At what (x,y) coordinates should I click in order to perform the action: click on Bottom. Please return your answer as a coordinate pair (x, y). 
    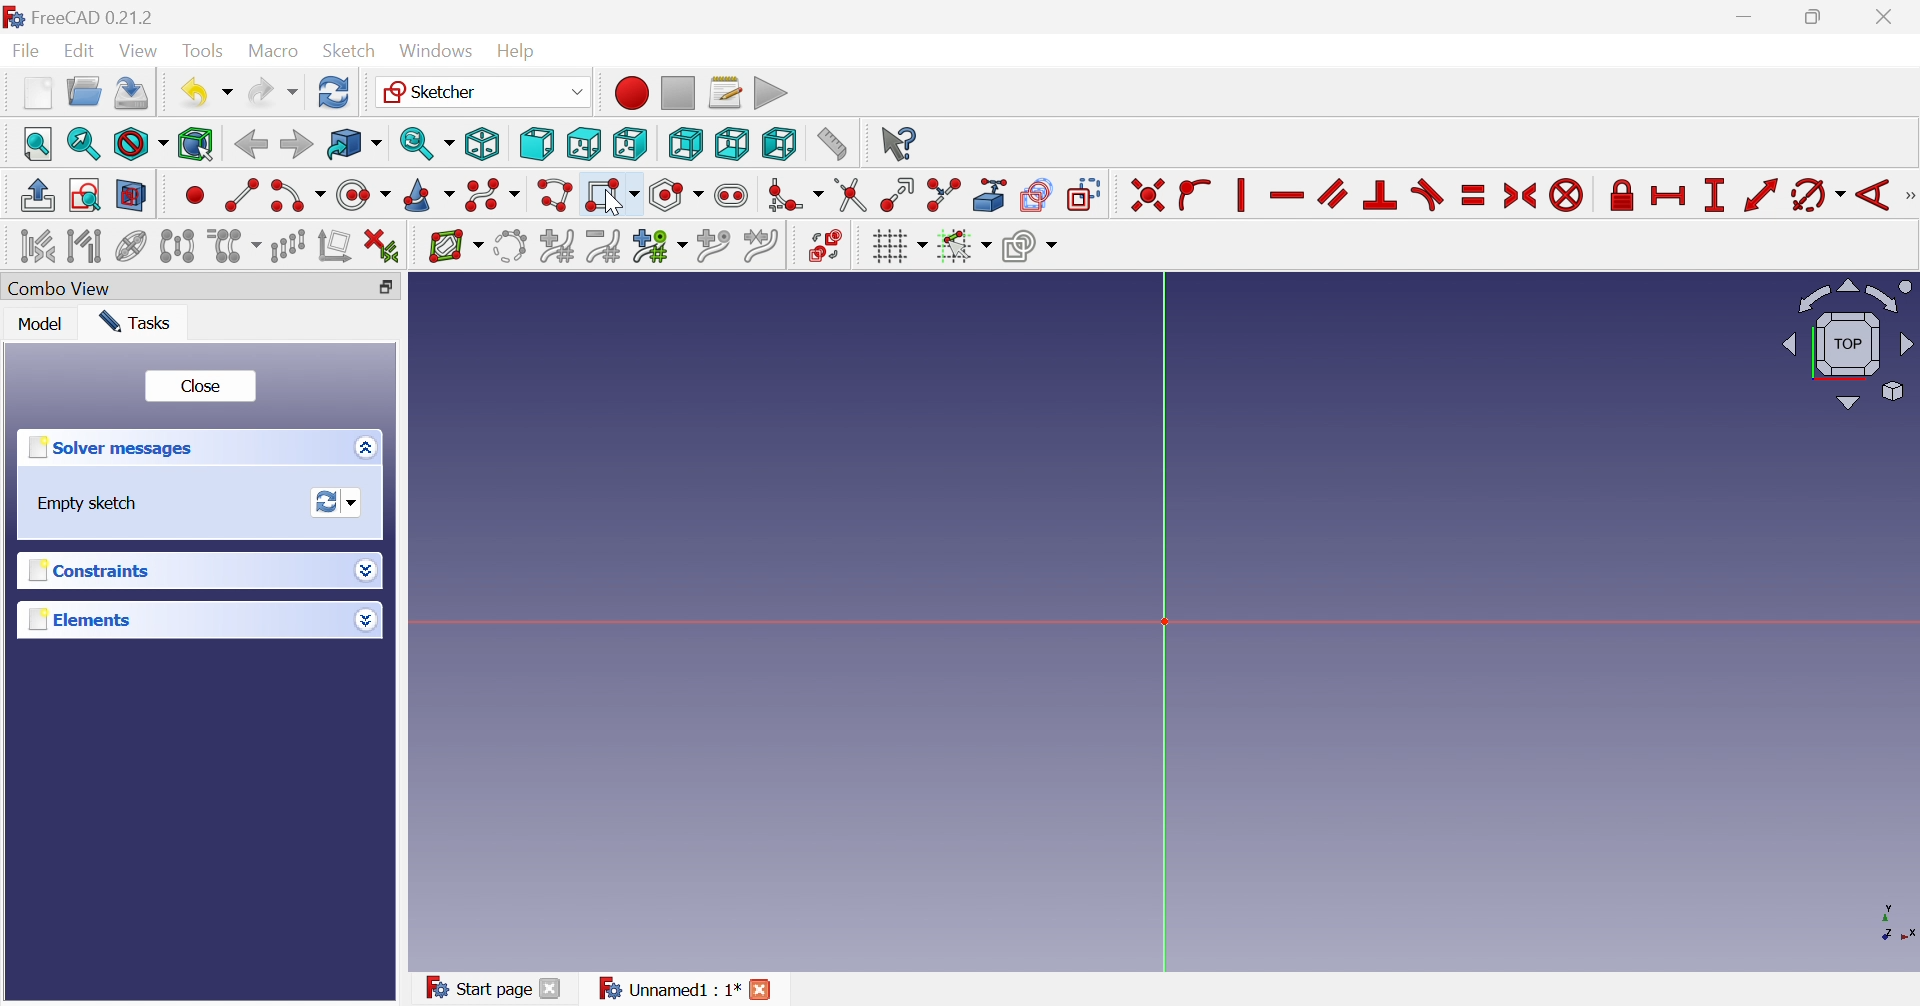
    Looking at the image, I should click on (731, 143).